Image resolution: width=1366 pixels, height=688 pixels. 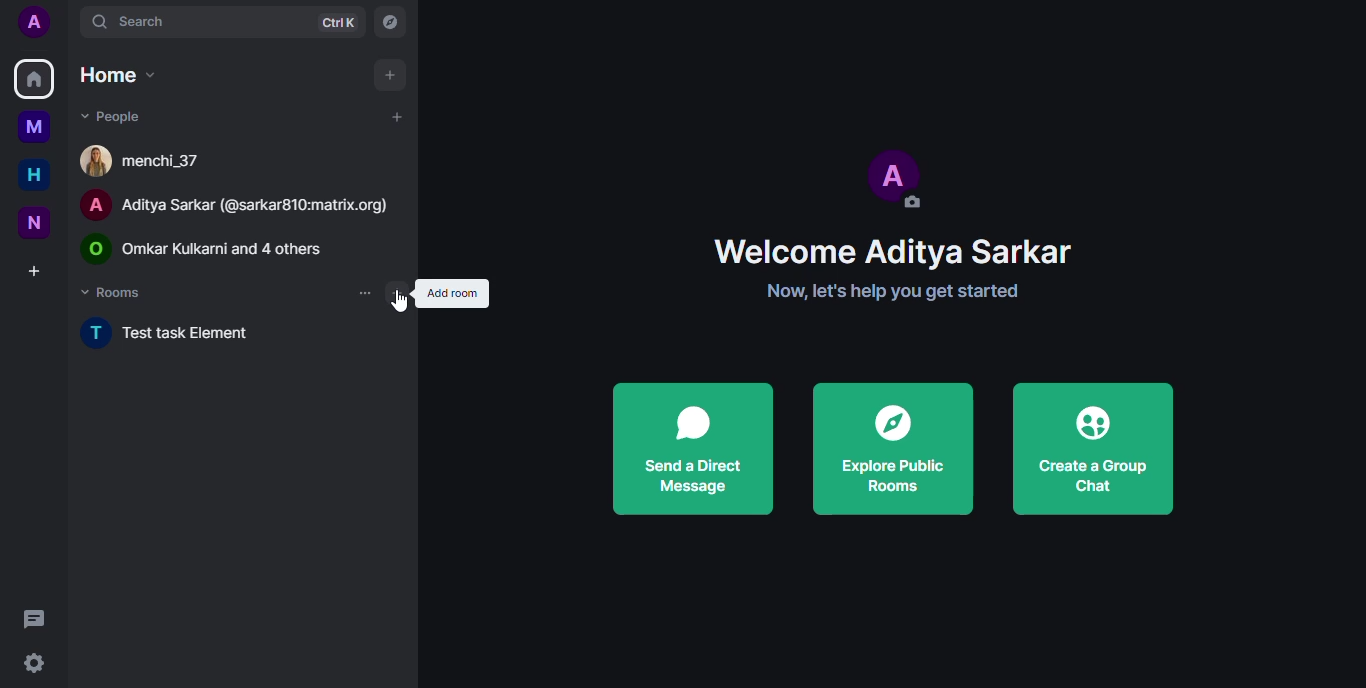 I want to click on home, so click(x=28, y=175).